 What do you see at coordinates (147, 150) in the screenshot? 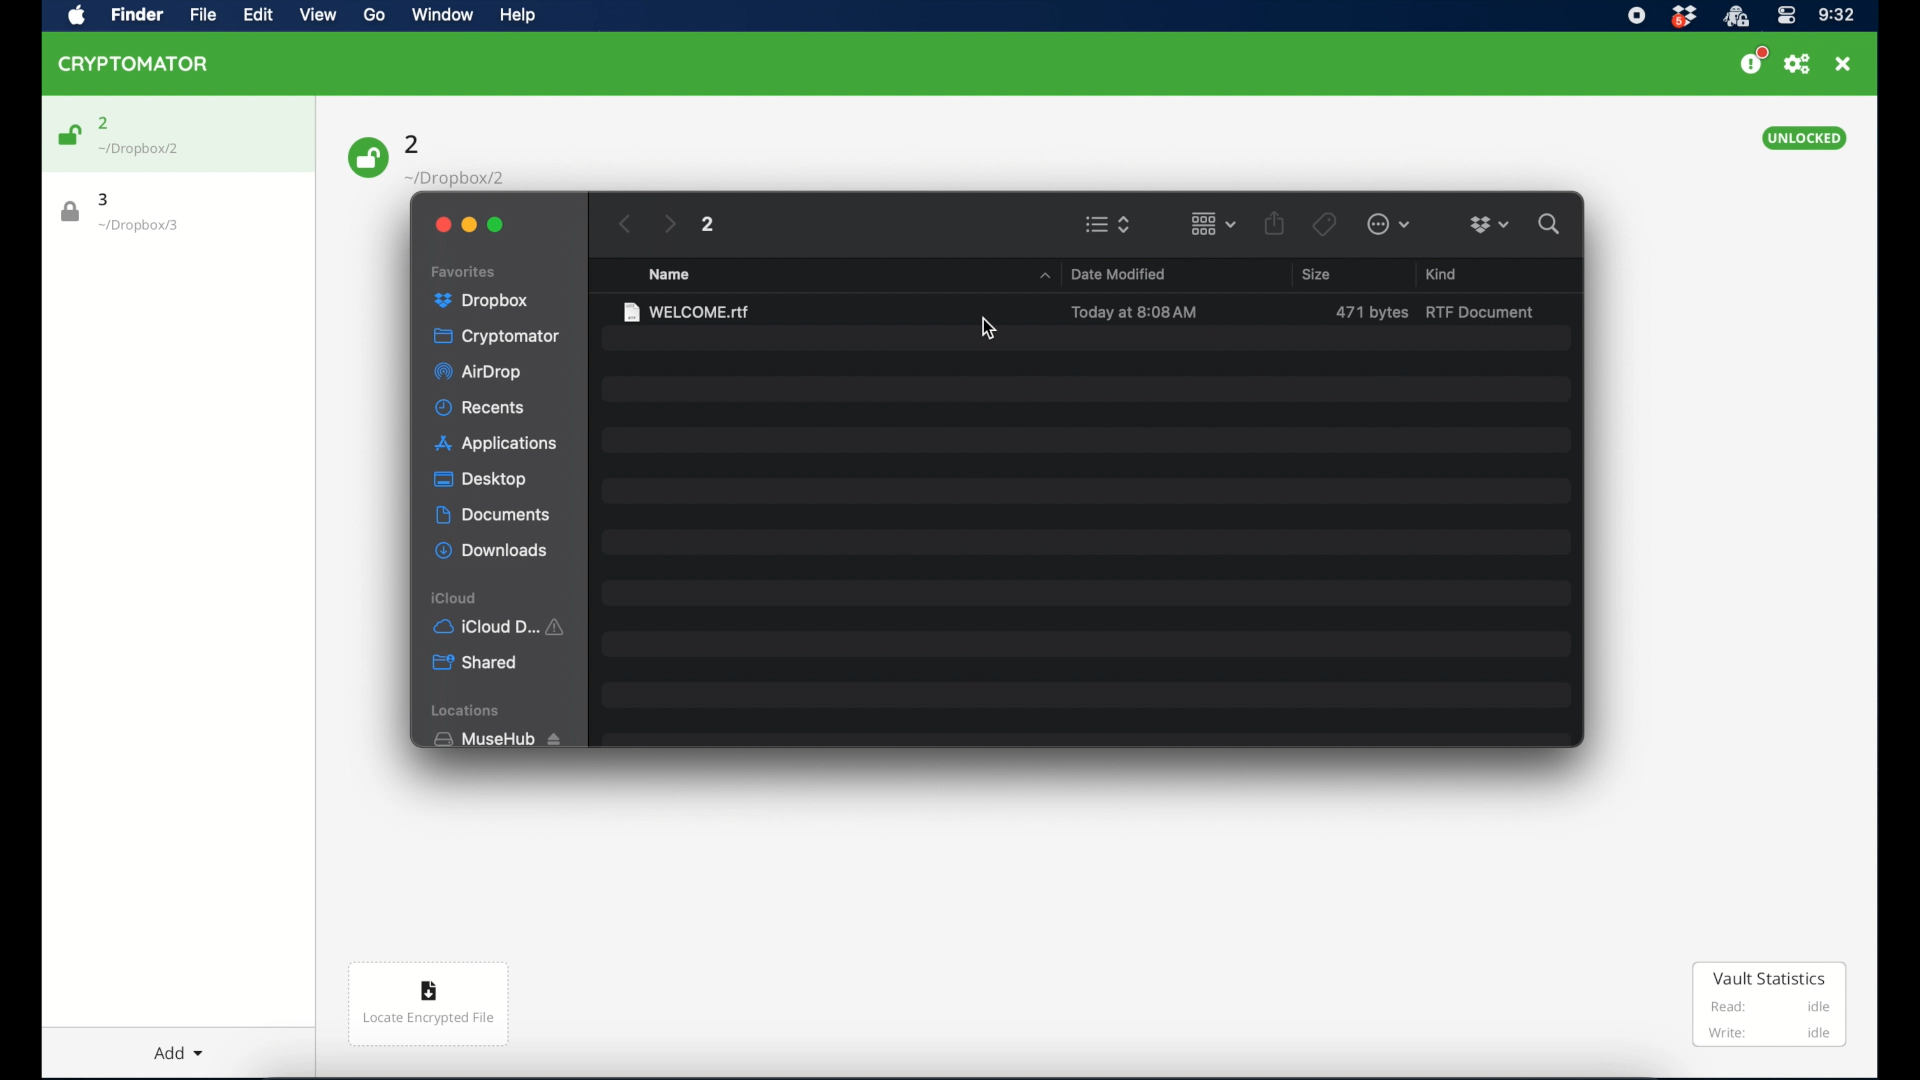
I see `vault location` at bounding box center [147, 150].